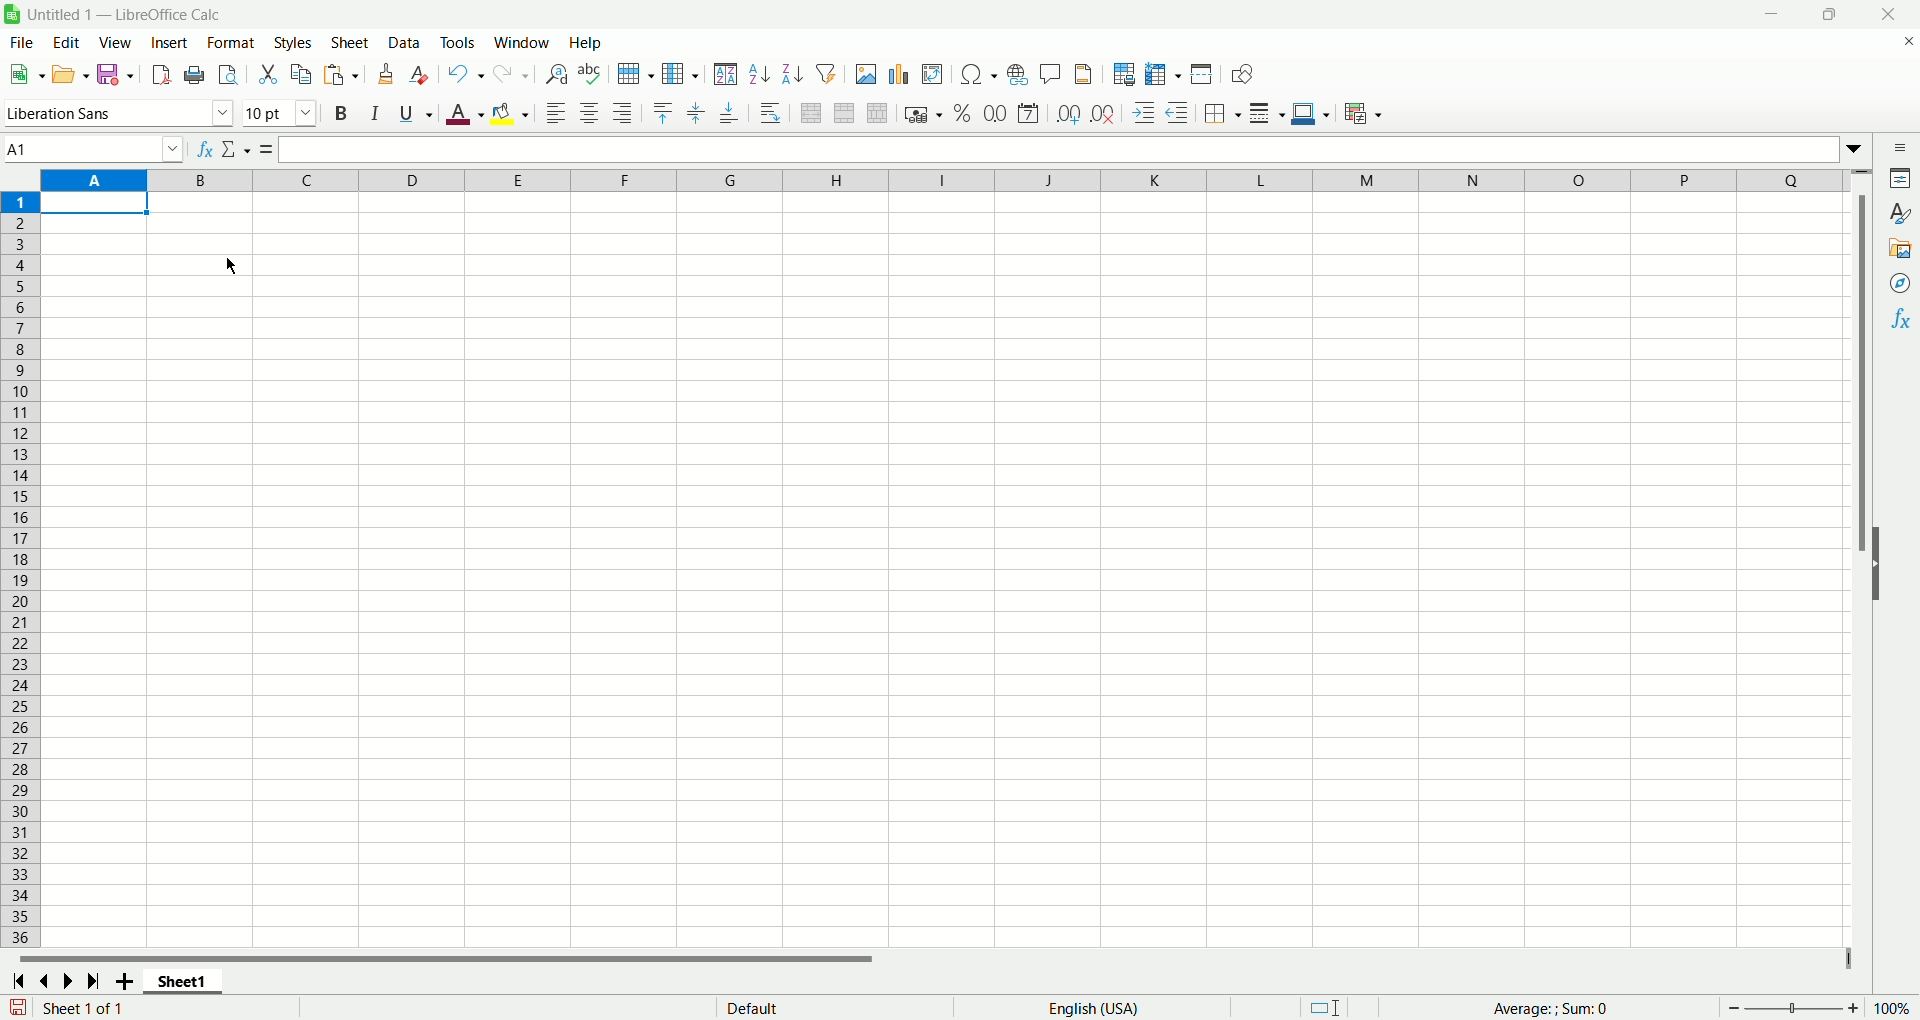 This screenshot has width=1920, height=1020. I want to click on file, so click(18, 44).